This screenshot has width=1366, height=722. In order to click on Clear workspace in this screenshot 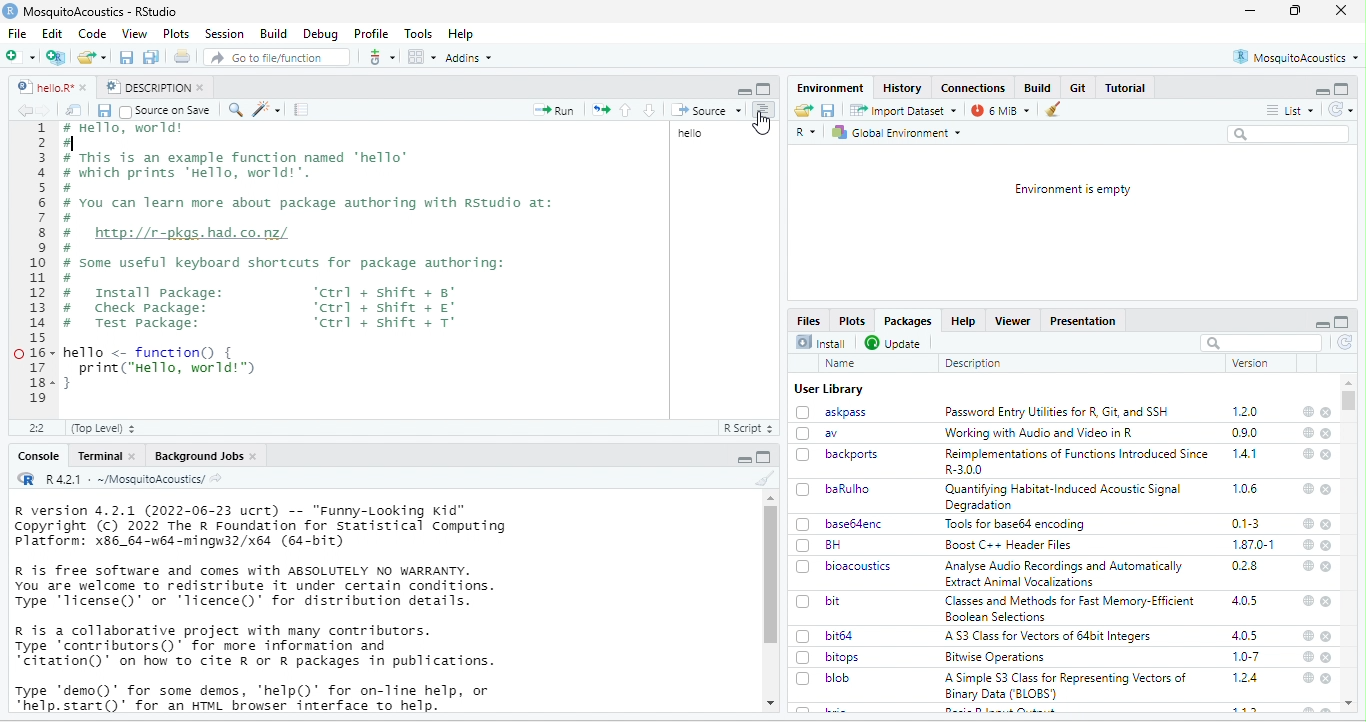, I will do `click(1057, 109)`.